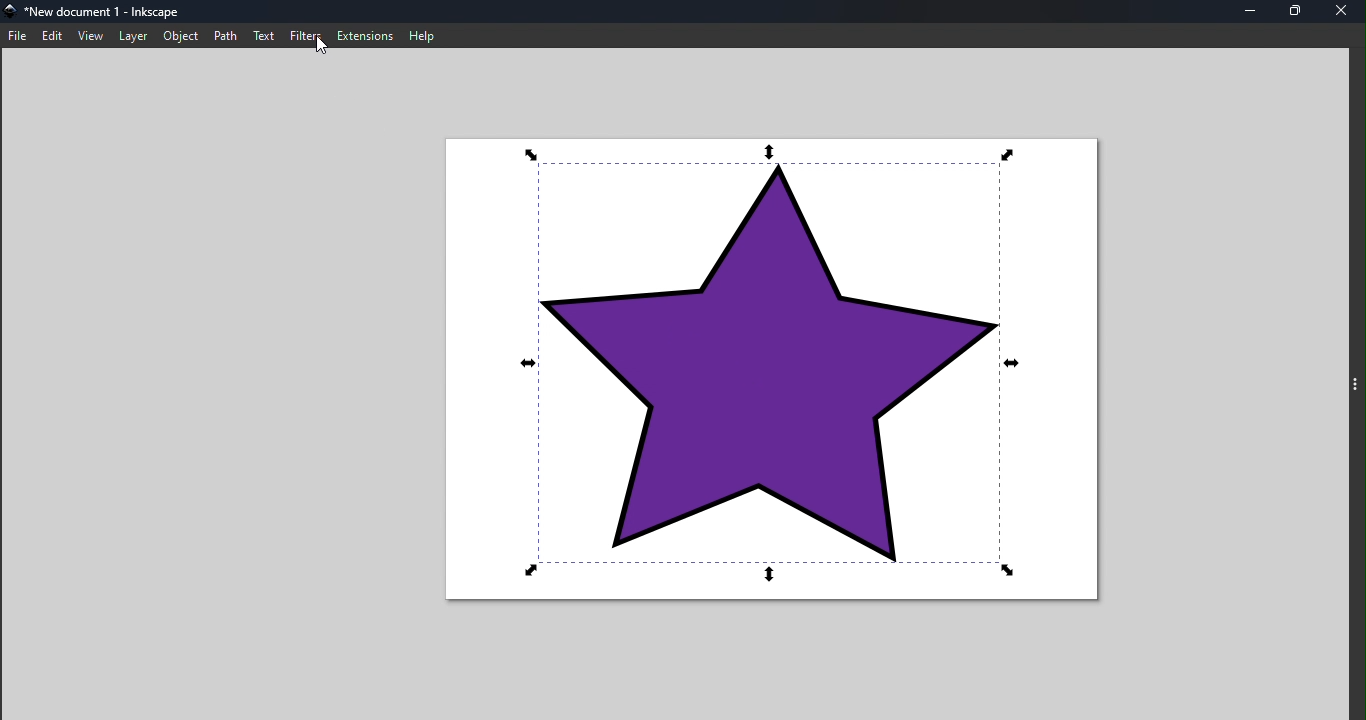 The height and width of the screenshot is (720, 1366). I want to click on Text, so click(263, 36).